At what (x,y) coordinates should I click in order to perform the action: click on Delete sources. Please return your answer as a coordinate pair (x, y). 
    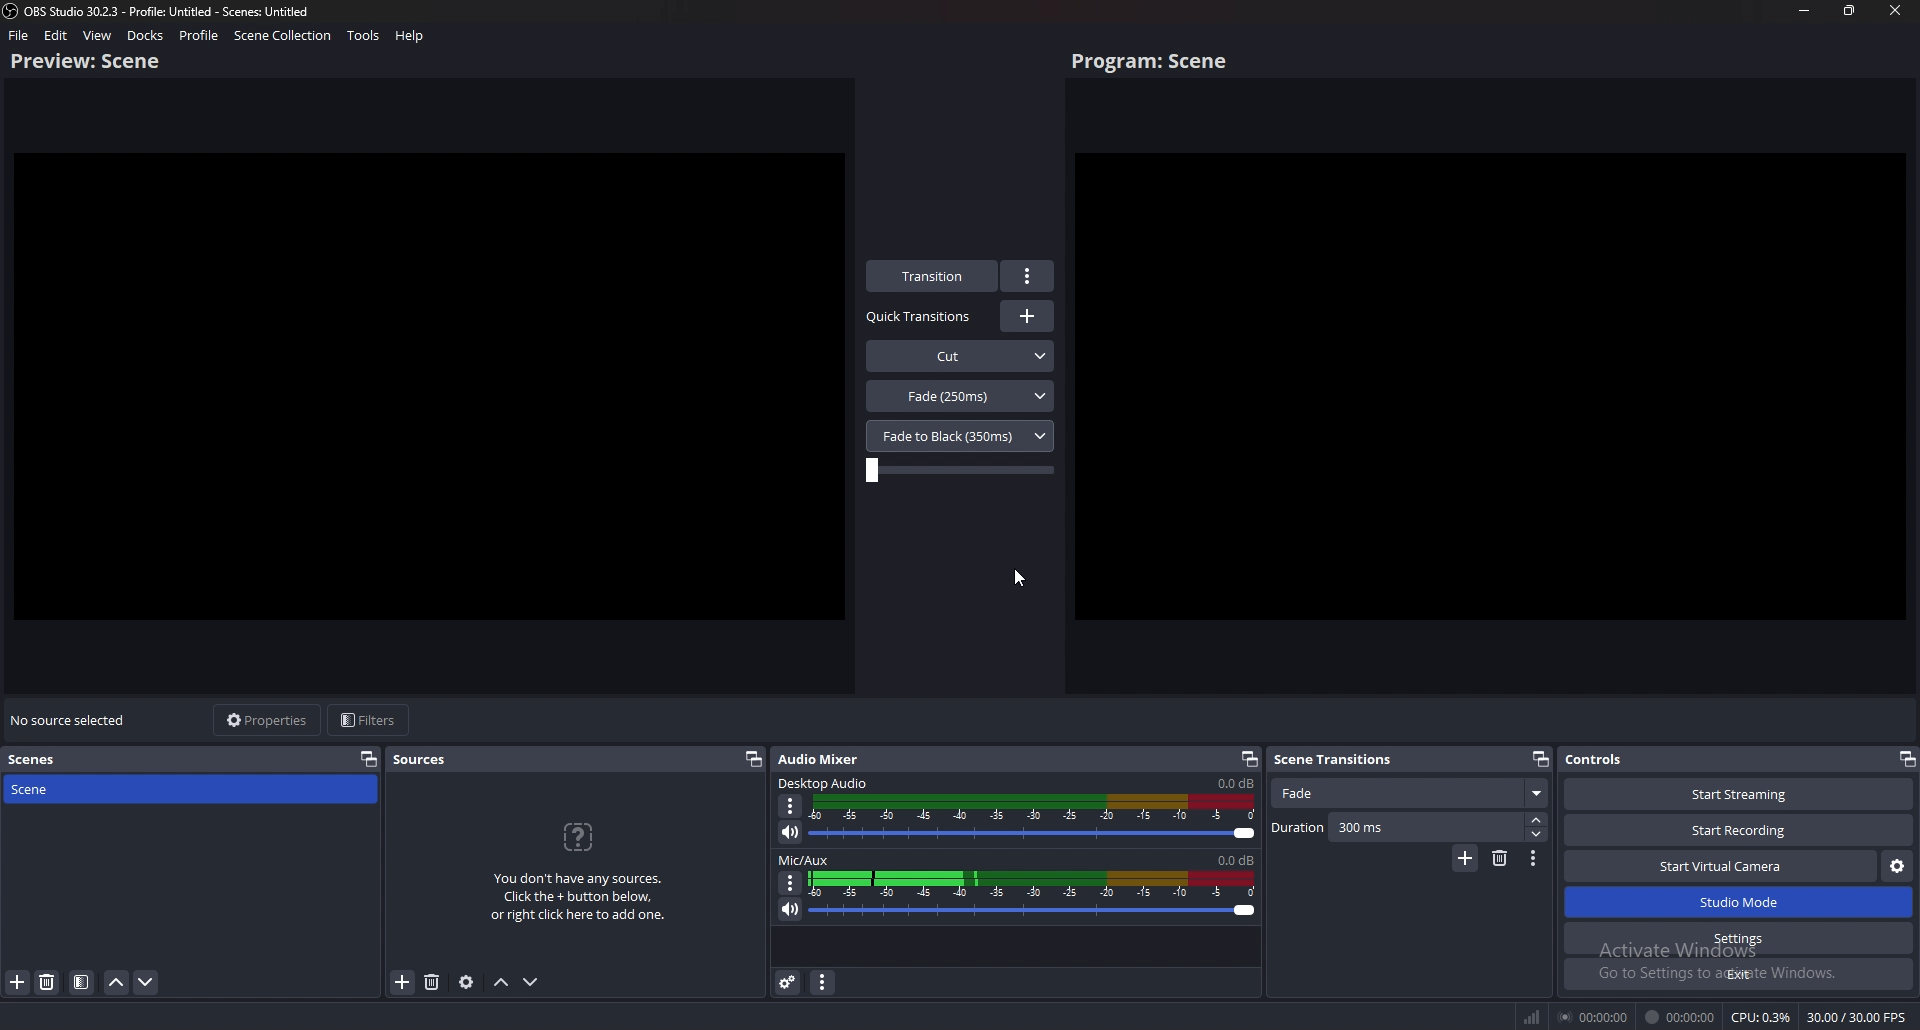
    Looking at the image, I should click on (431, 982).